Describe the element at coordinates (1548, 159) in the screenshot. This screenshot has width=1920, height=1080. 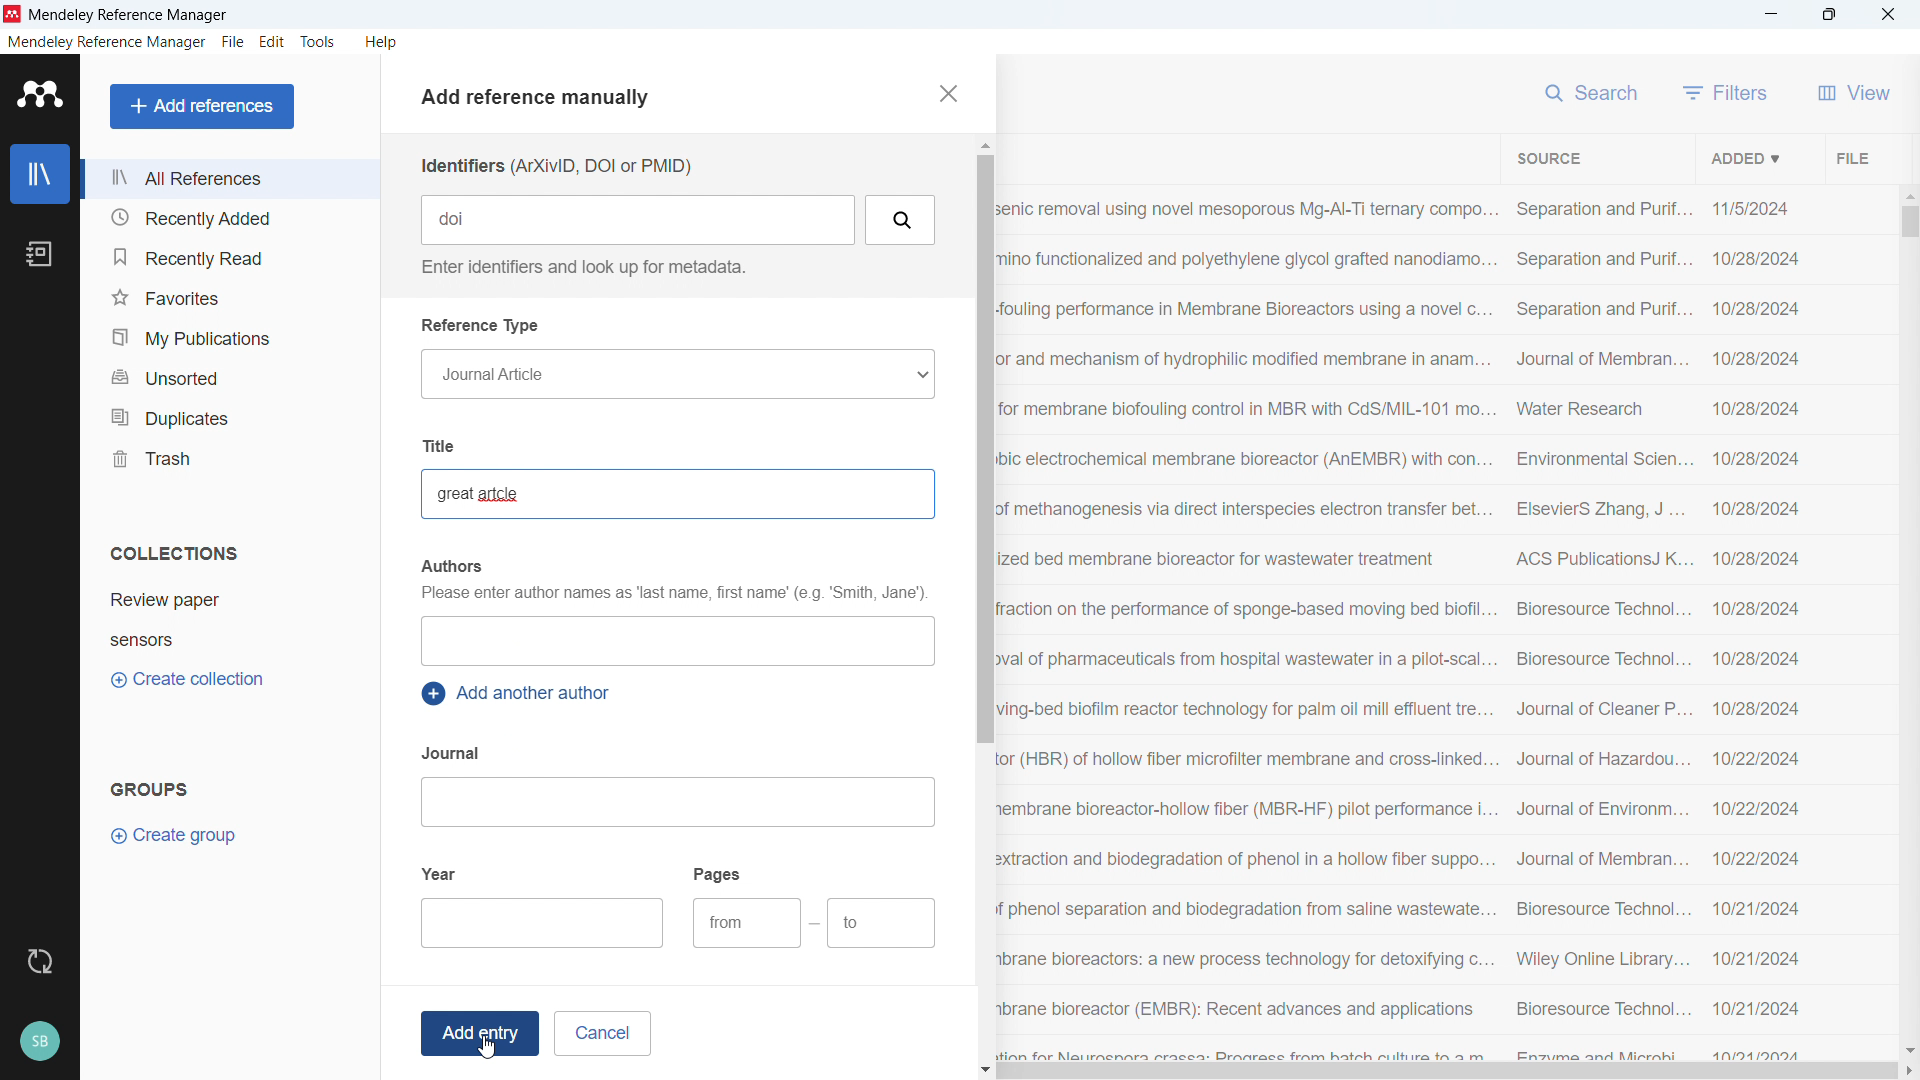
I see `Sort by source ` at that location.